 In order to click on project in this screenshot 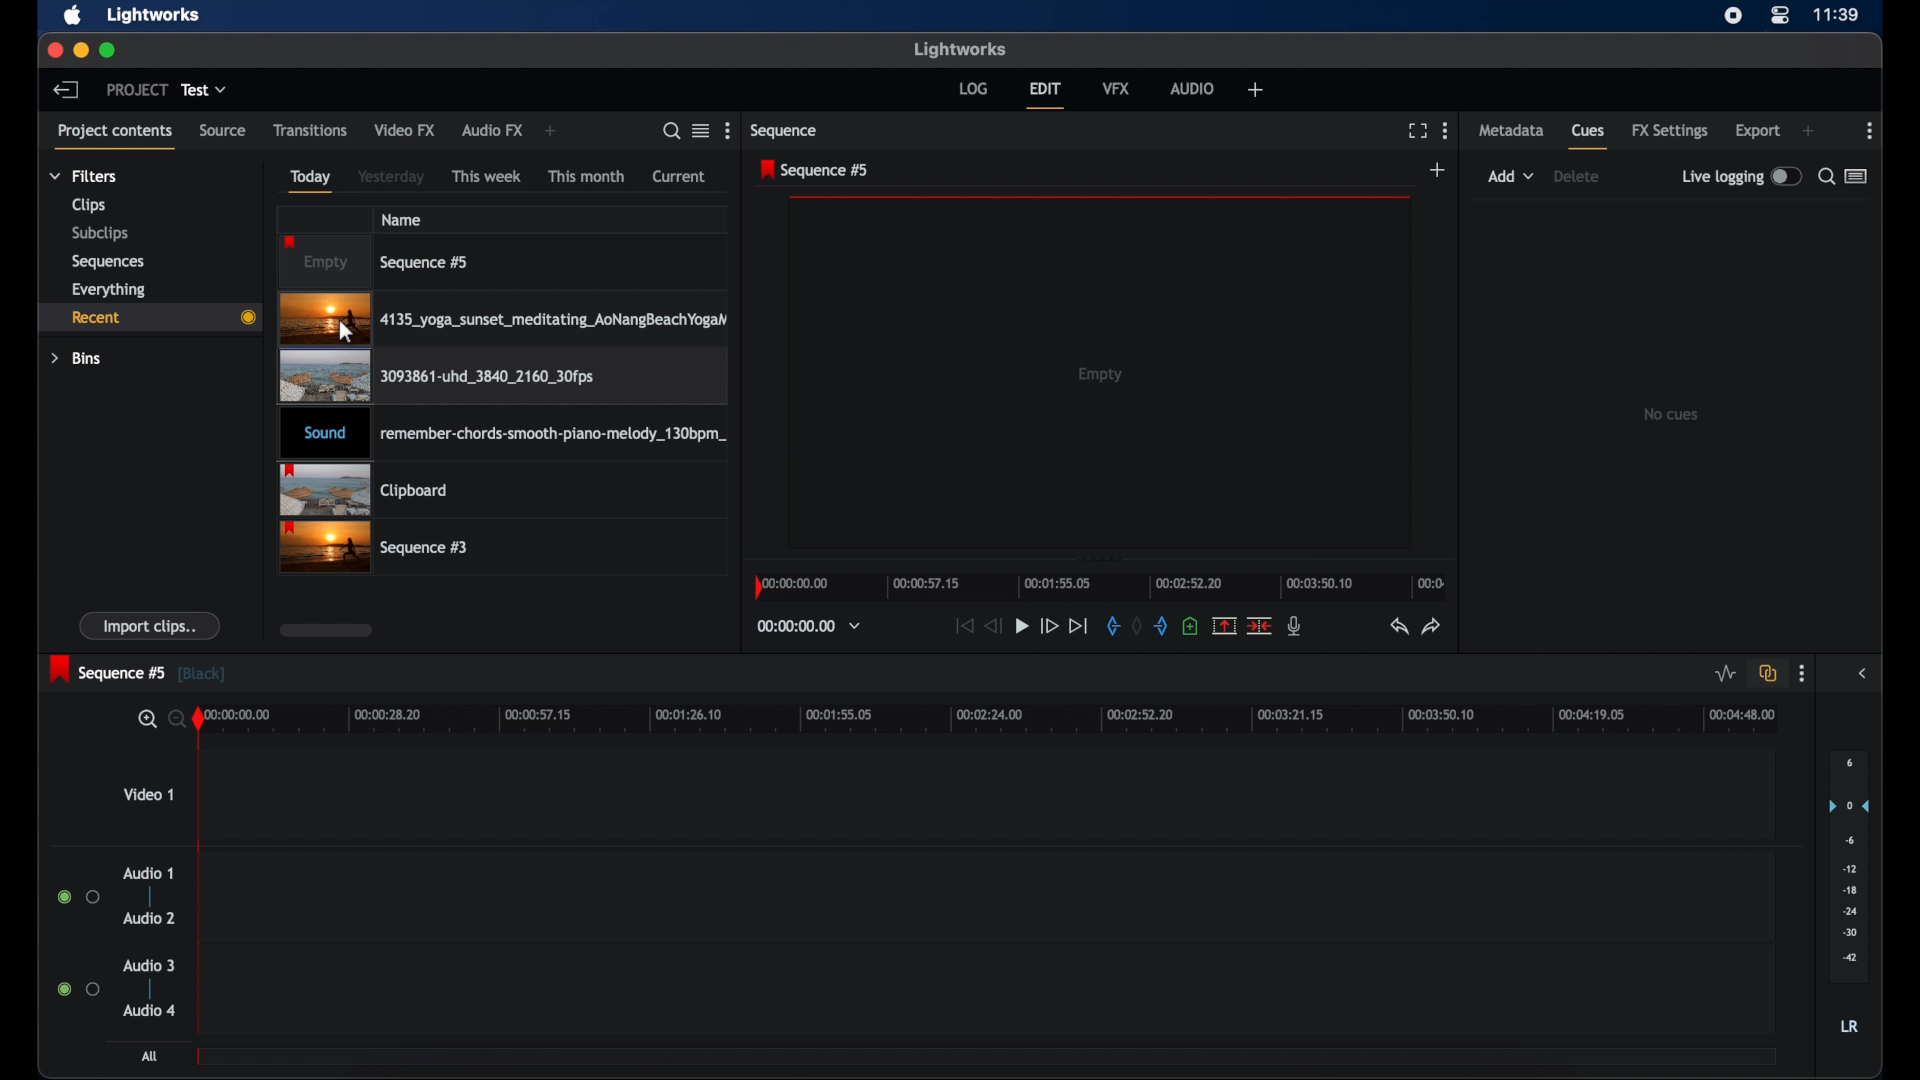, I will do `click(136, 89)`.